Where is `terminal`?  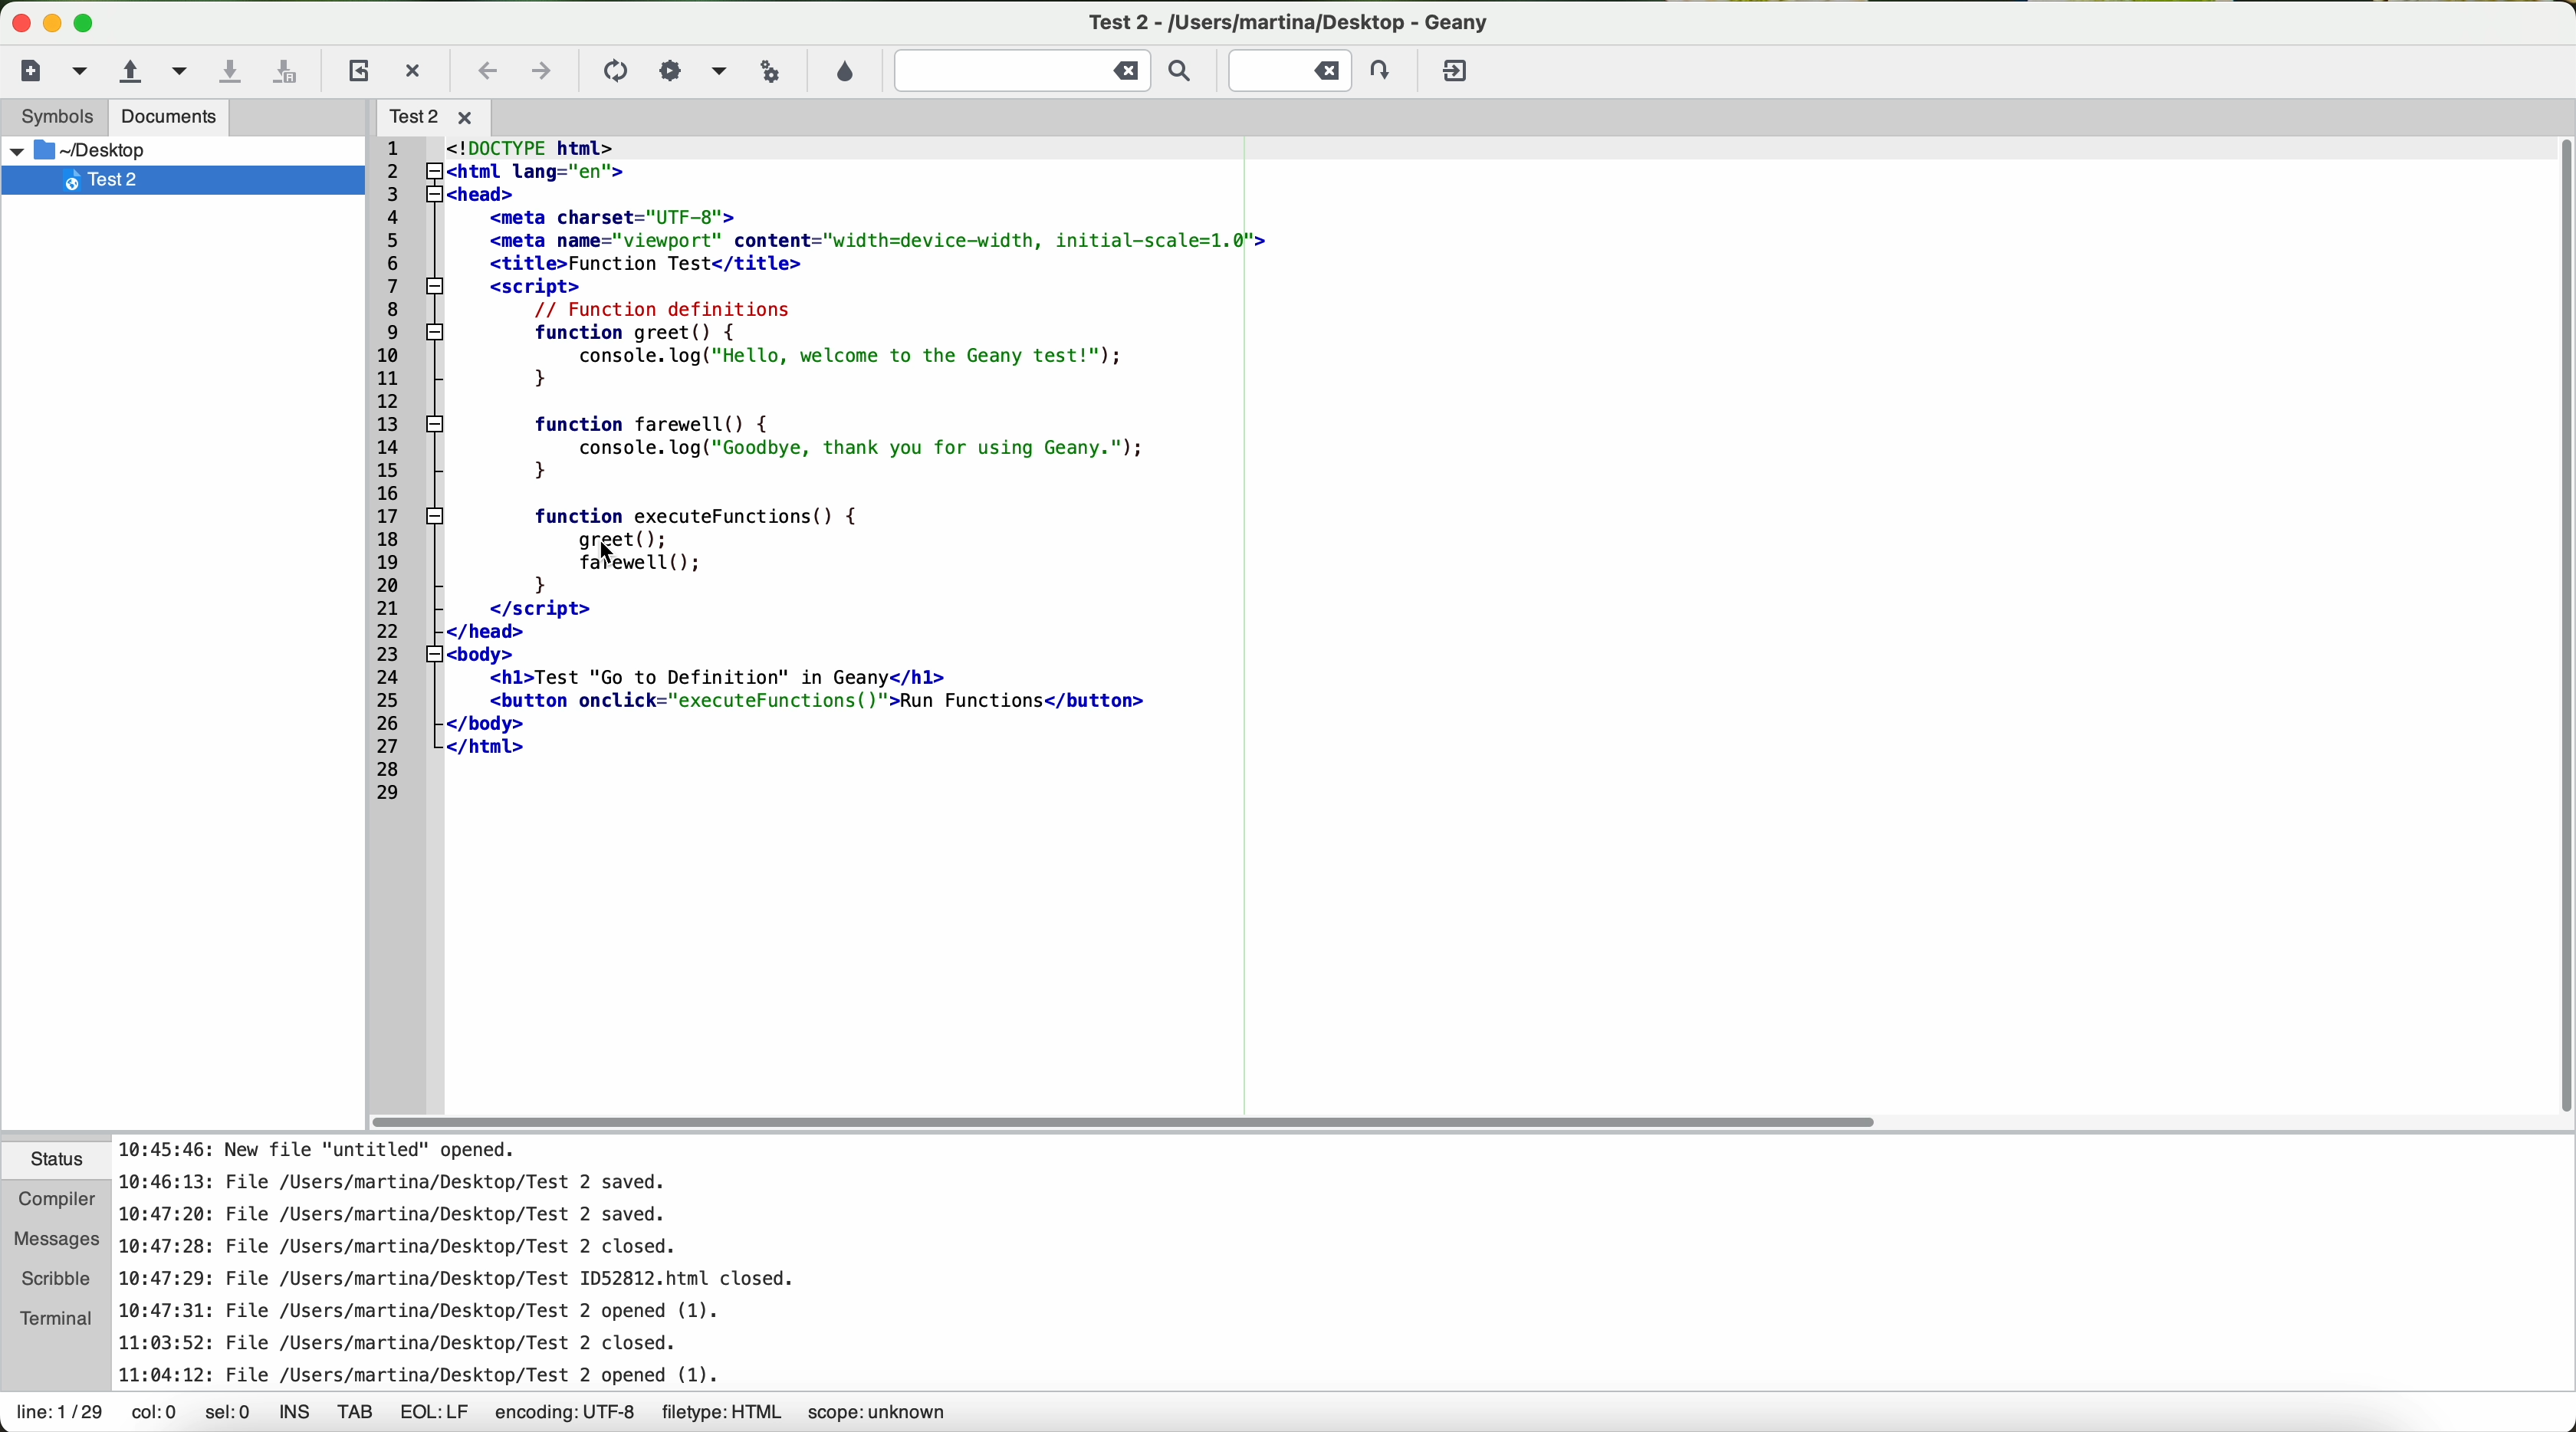
terminal is located at coordinates (52, 1316).